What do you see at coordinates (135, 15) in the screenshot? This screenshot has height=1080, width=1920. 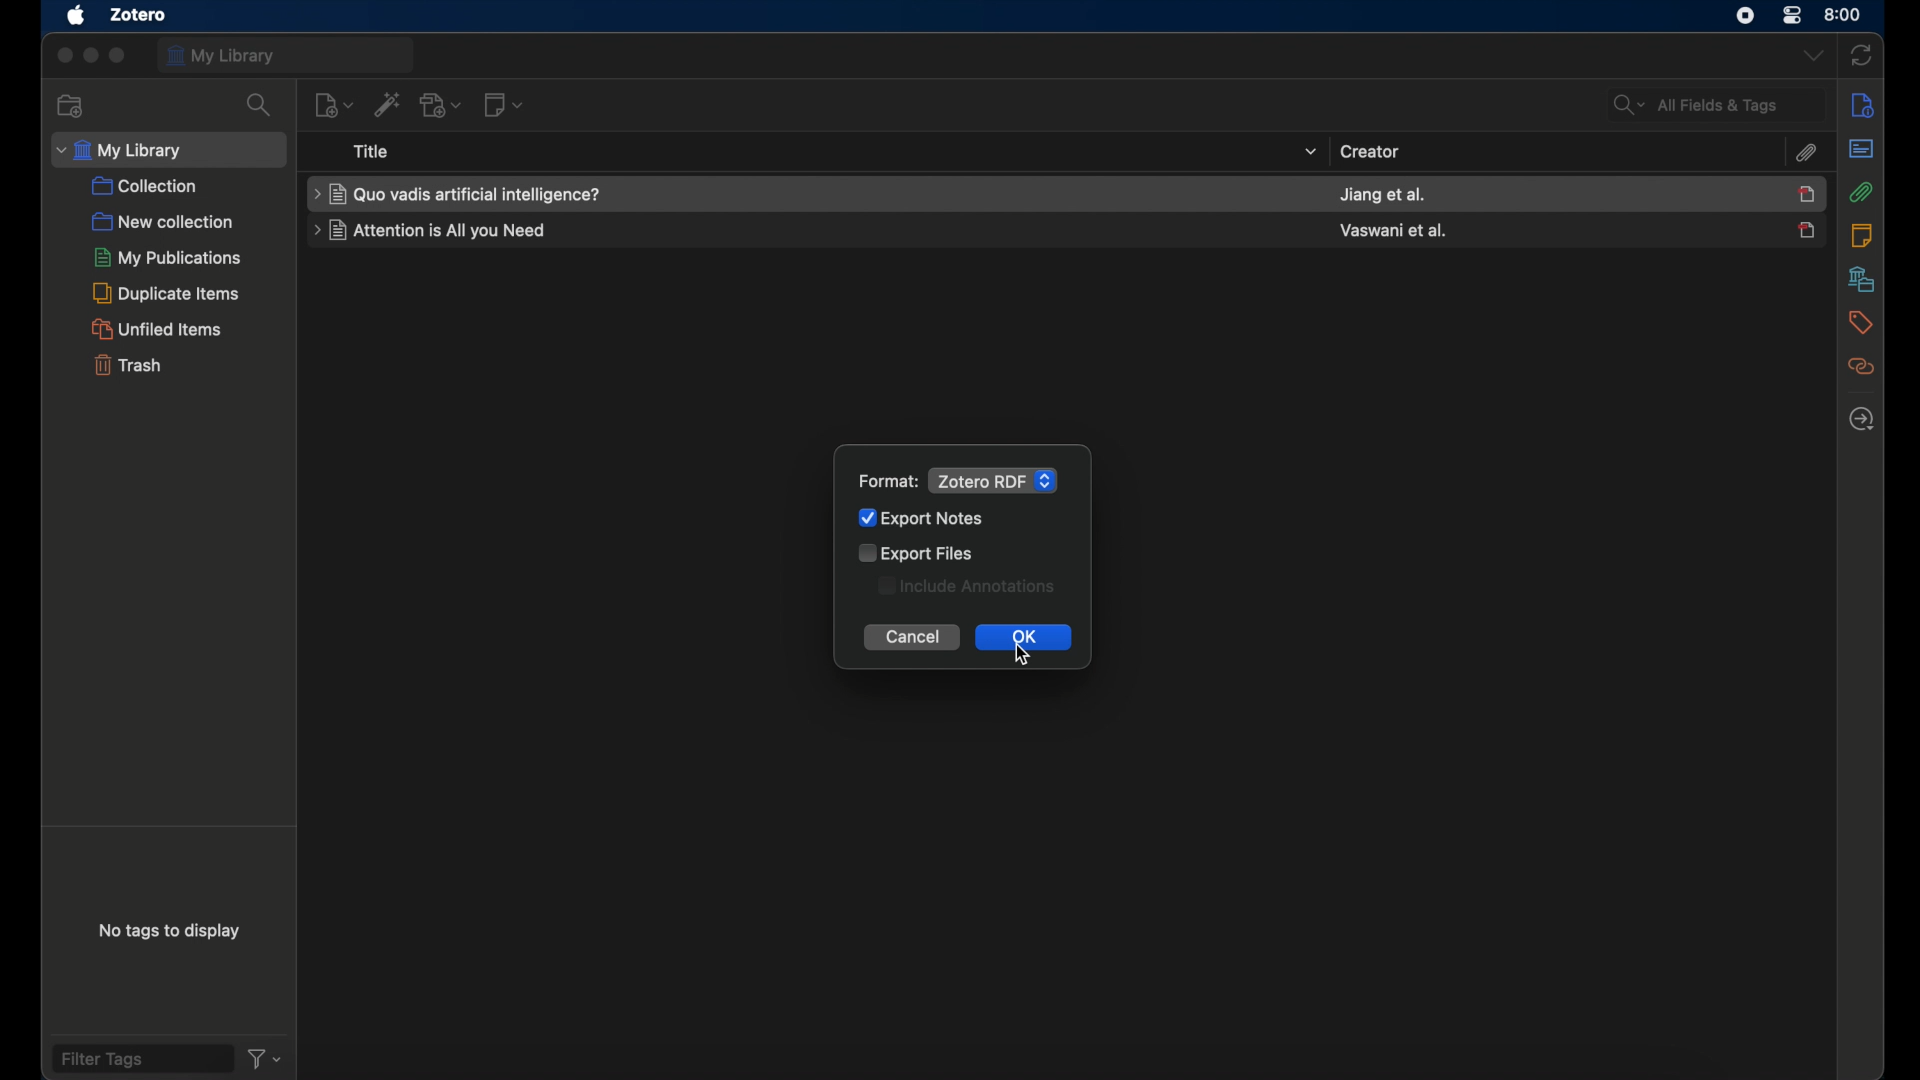 I see `zotero` at bounding box center [135, 15].